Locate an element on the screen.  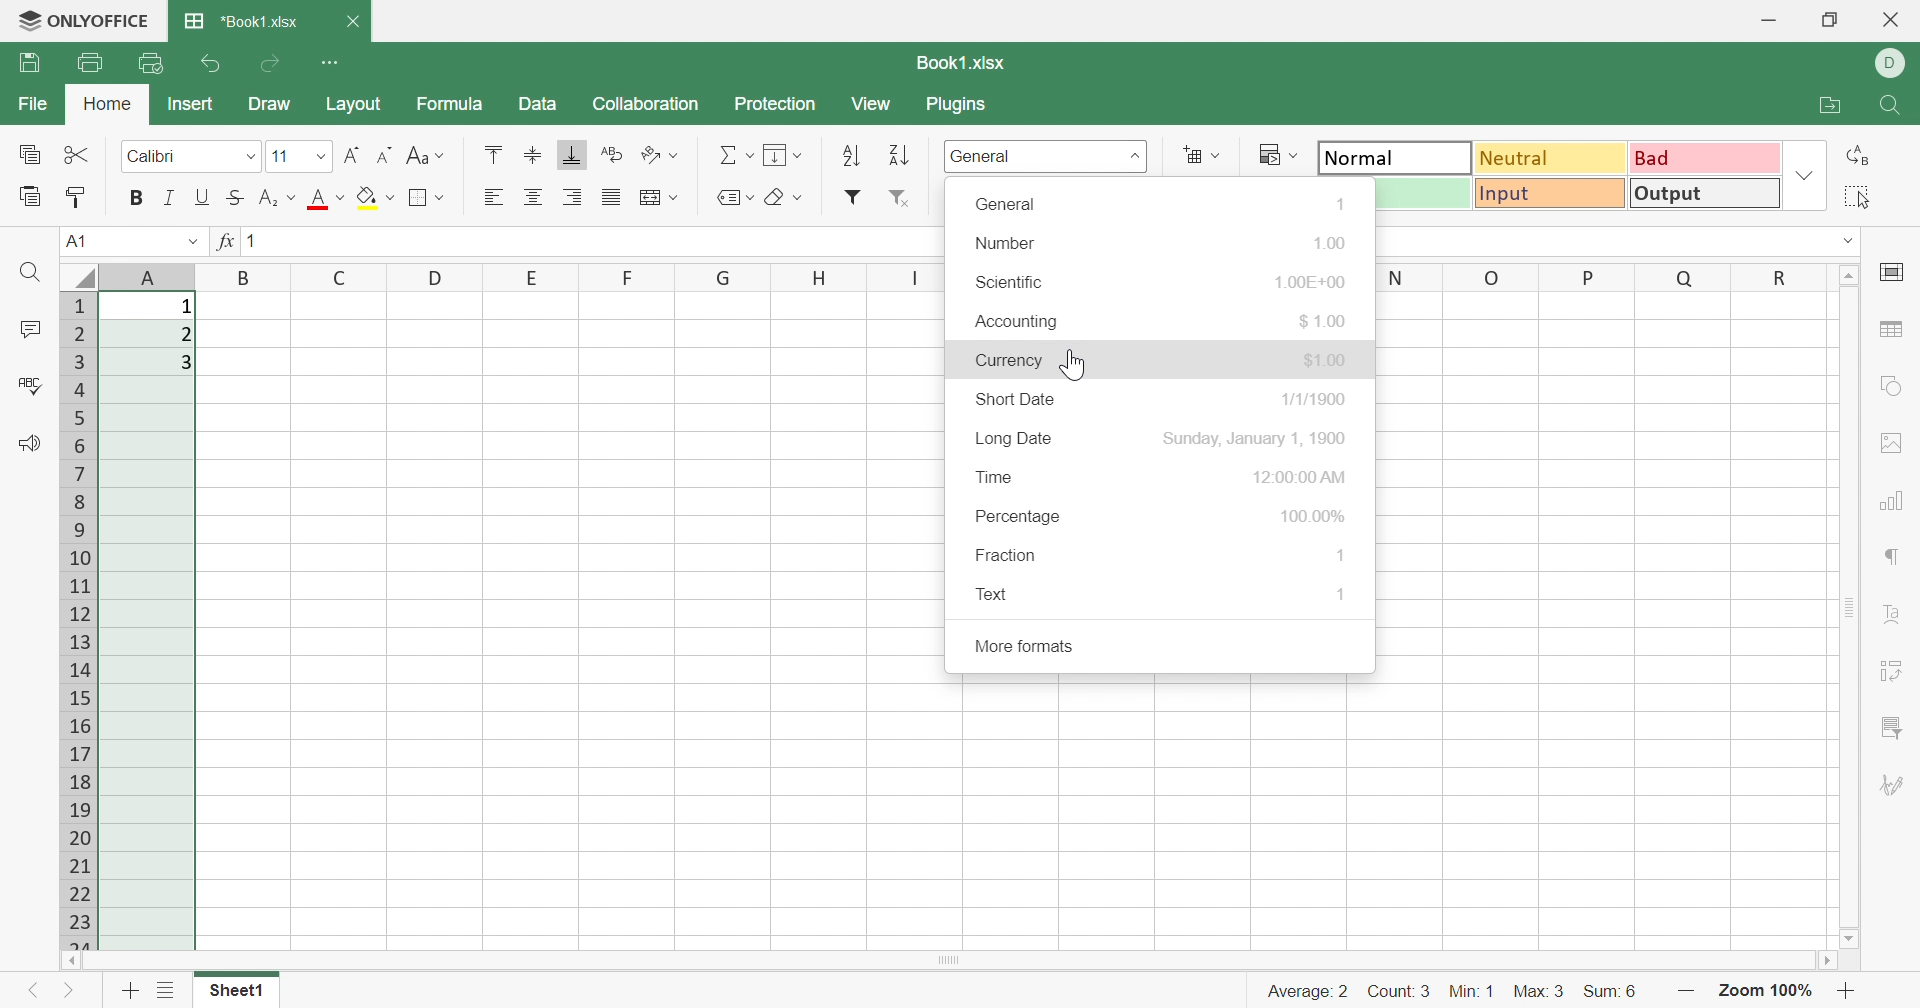
Percentage is located at coordinates (1017, 518).